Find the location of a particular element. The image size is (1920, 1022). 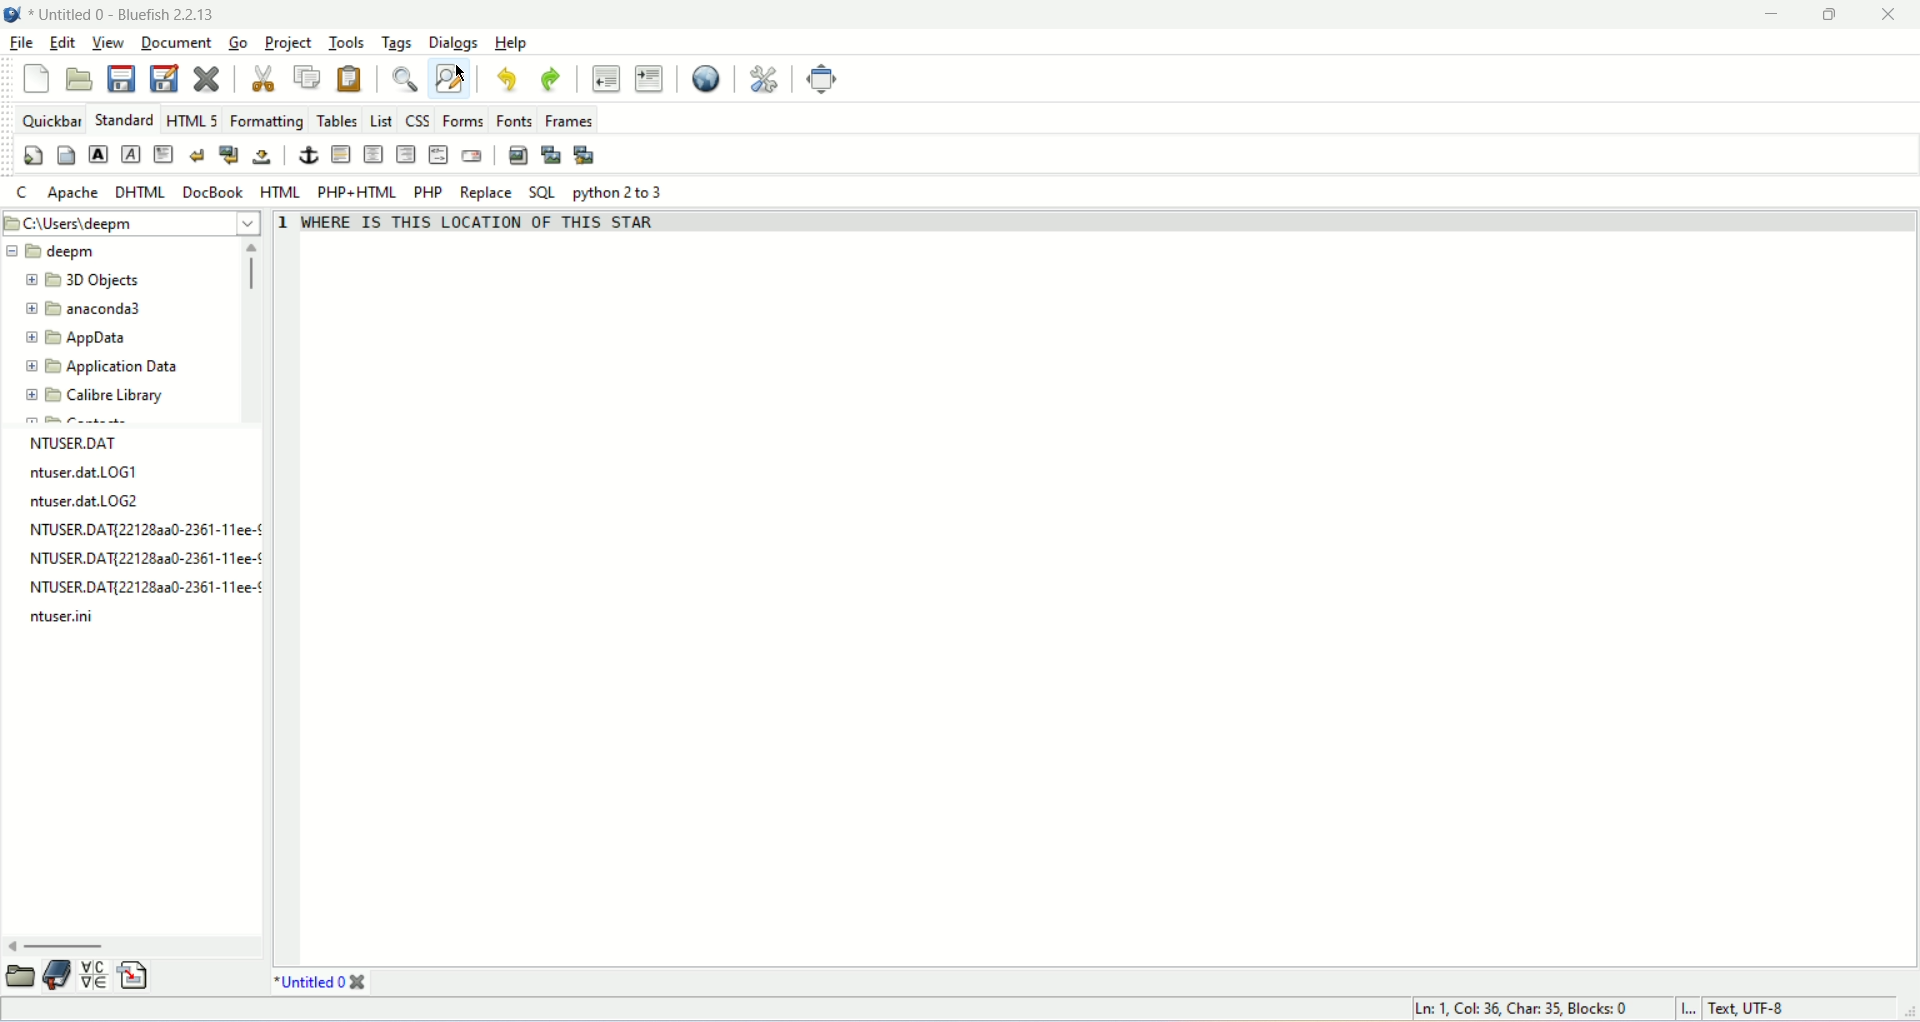

close is located at coordinates (206, 78).